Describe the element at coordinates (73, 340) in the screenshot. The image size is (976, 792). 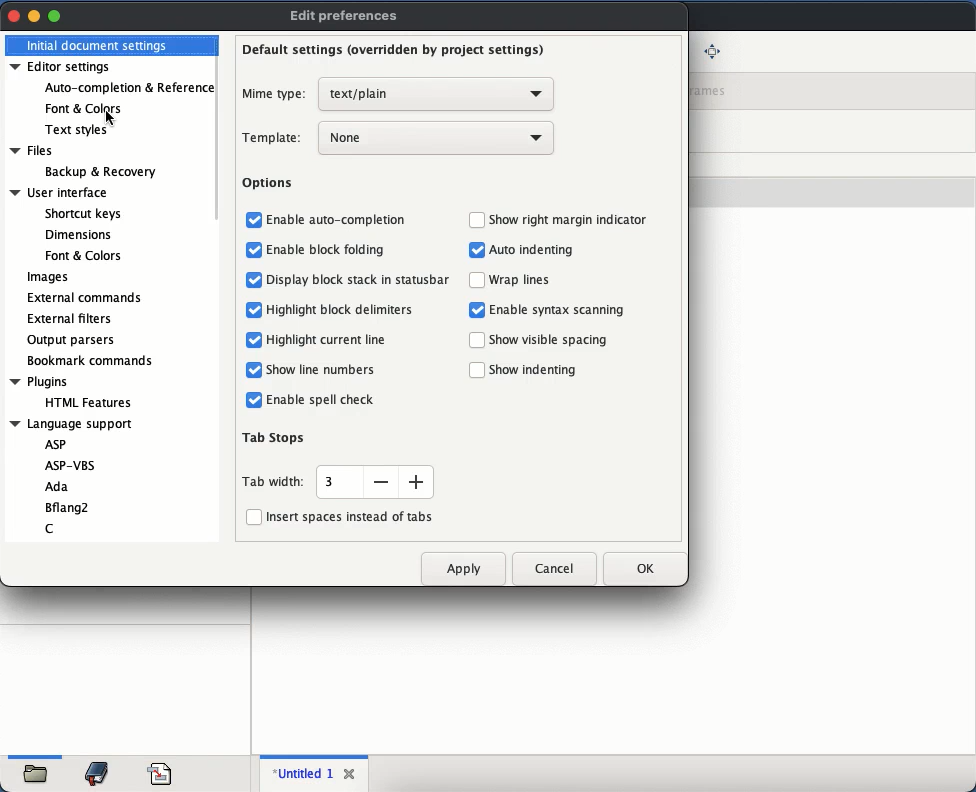
I see `output parsers` at that location.